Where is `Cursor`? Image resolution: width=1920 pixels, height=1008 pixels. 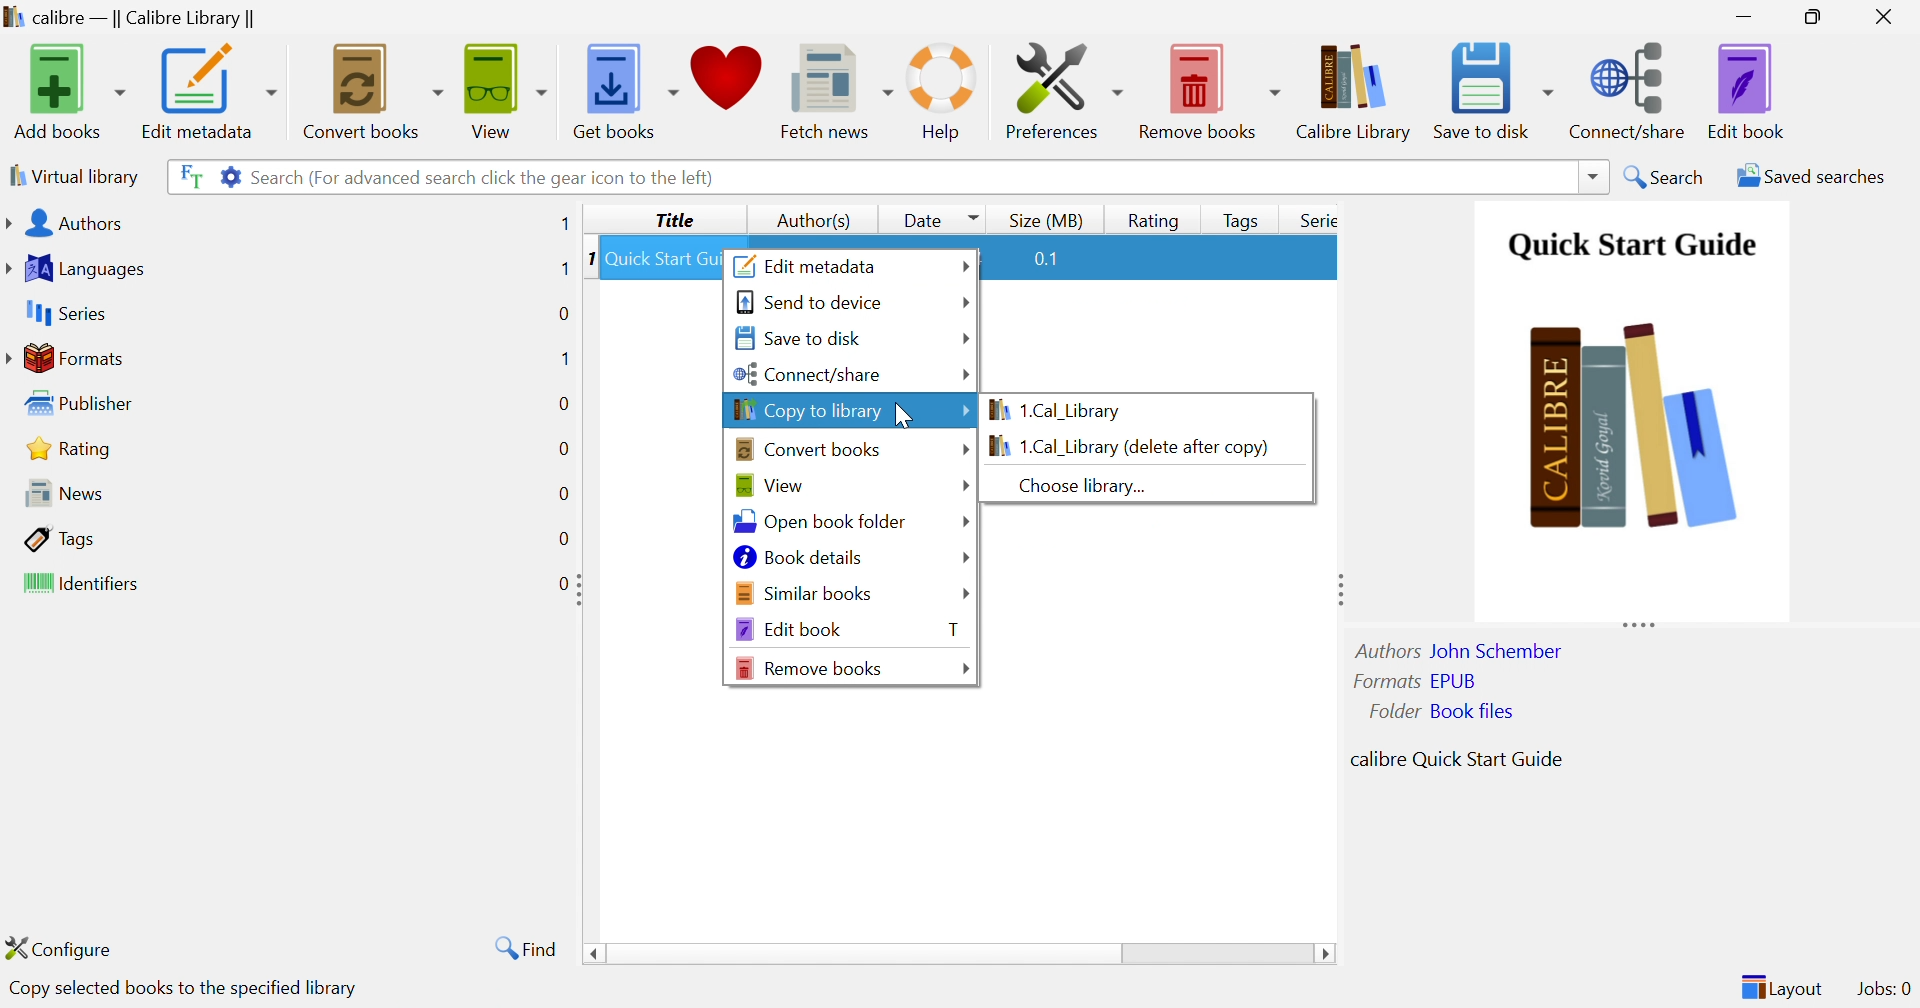 Cursor is located at coordinates (909, 415).